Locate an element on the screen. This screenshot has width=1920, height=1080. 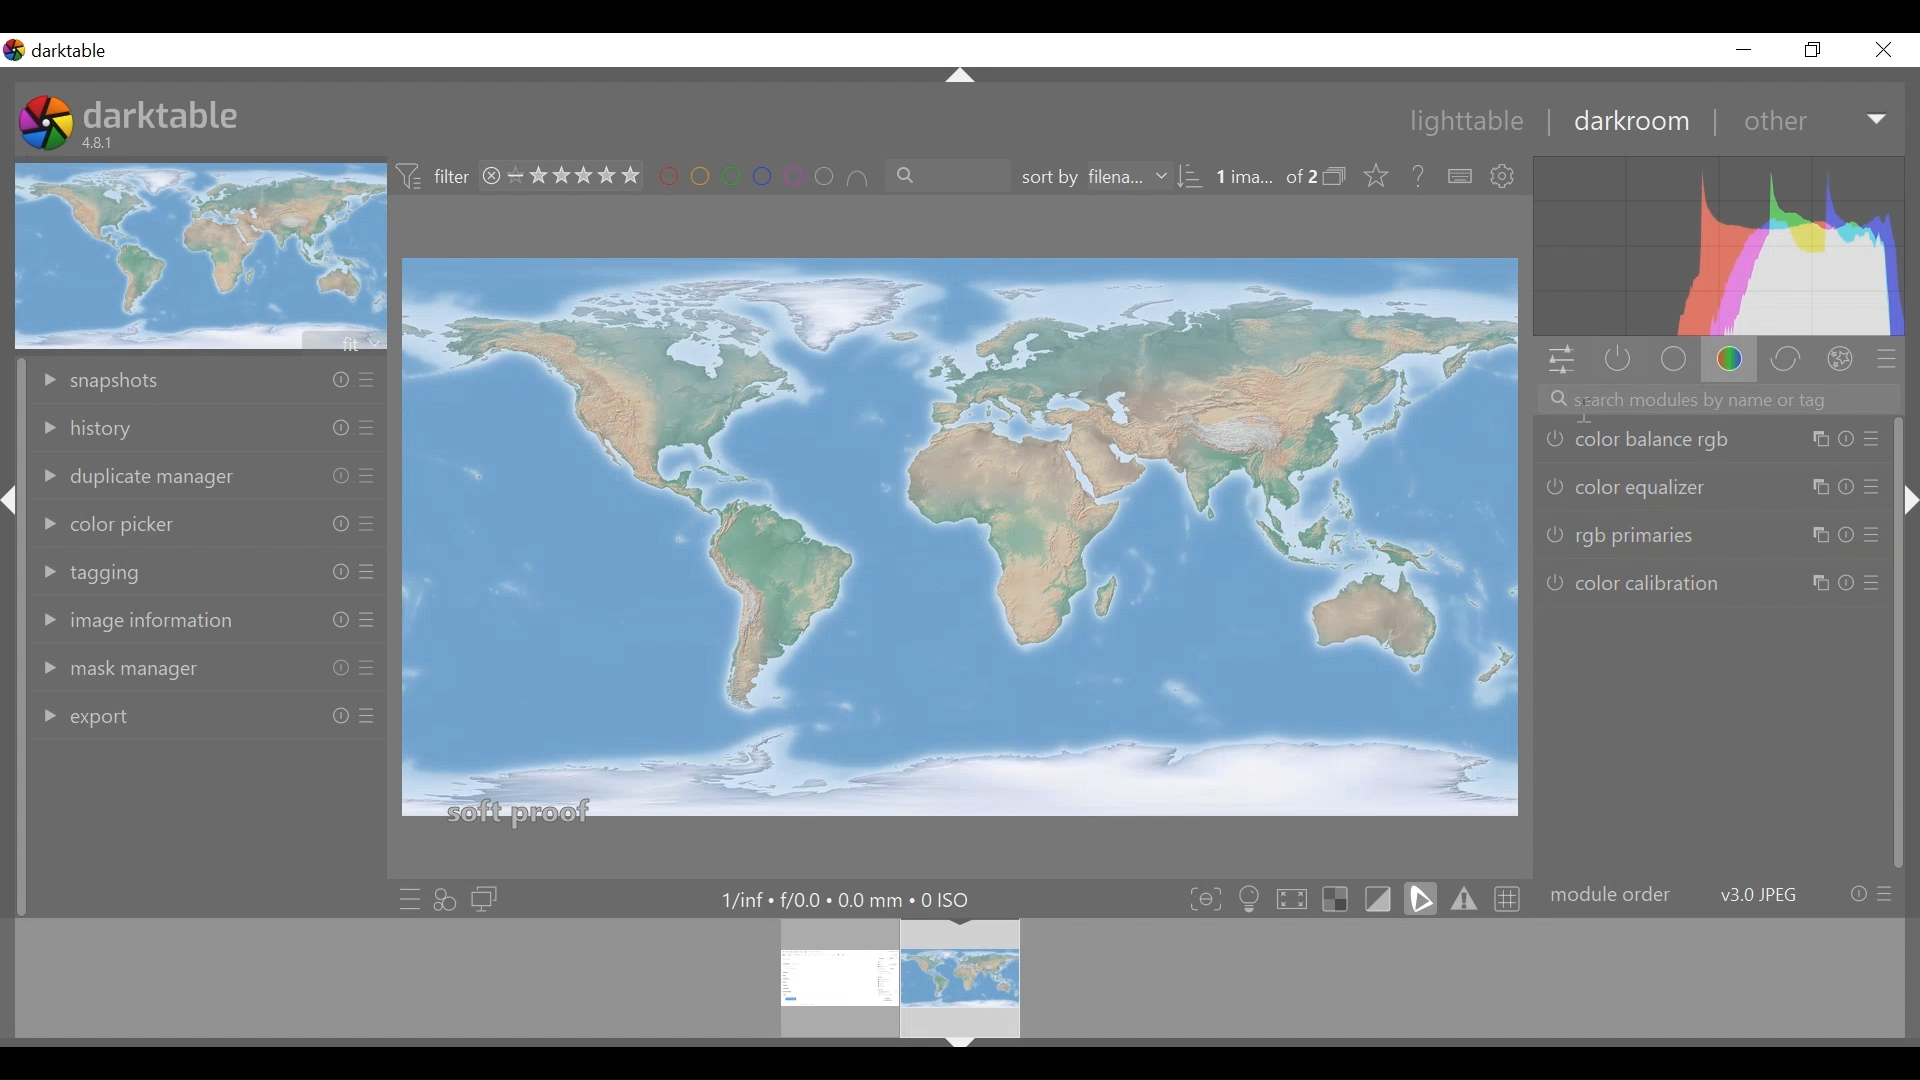
color is located at coordinates (1736, 361).